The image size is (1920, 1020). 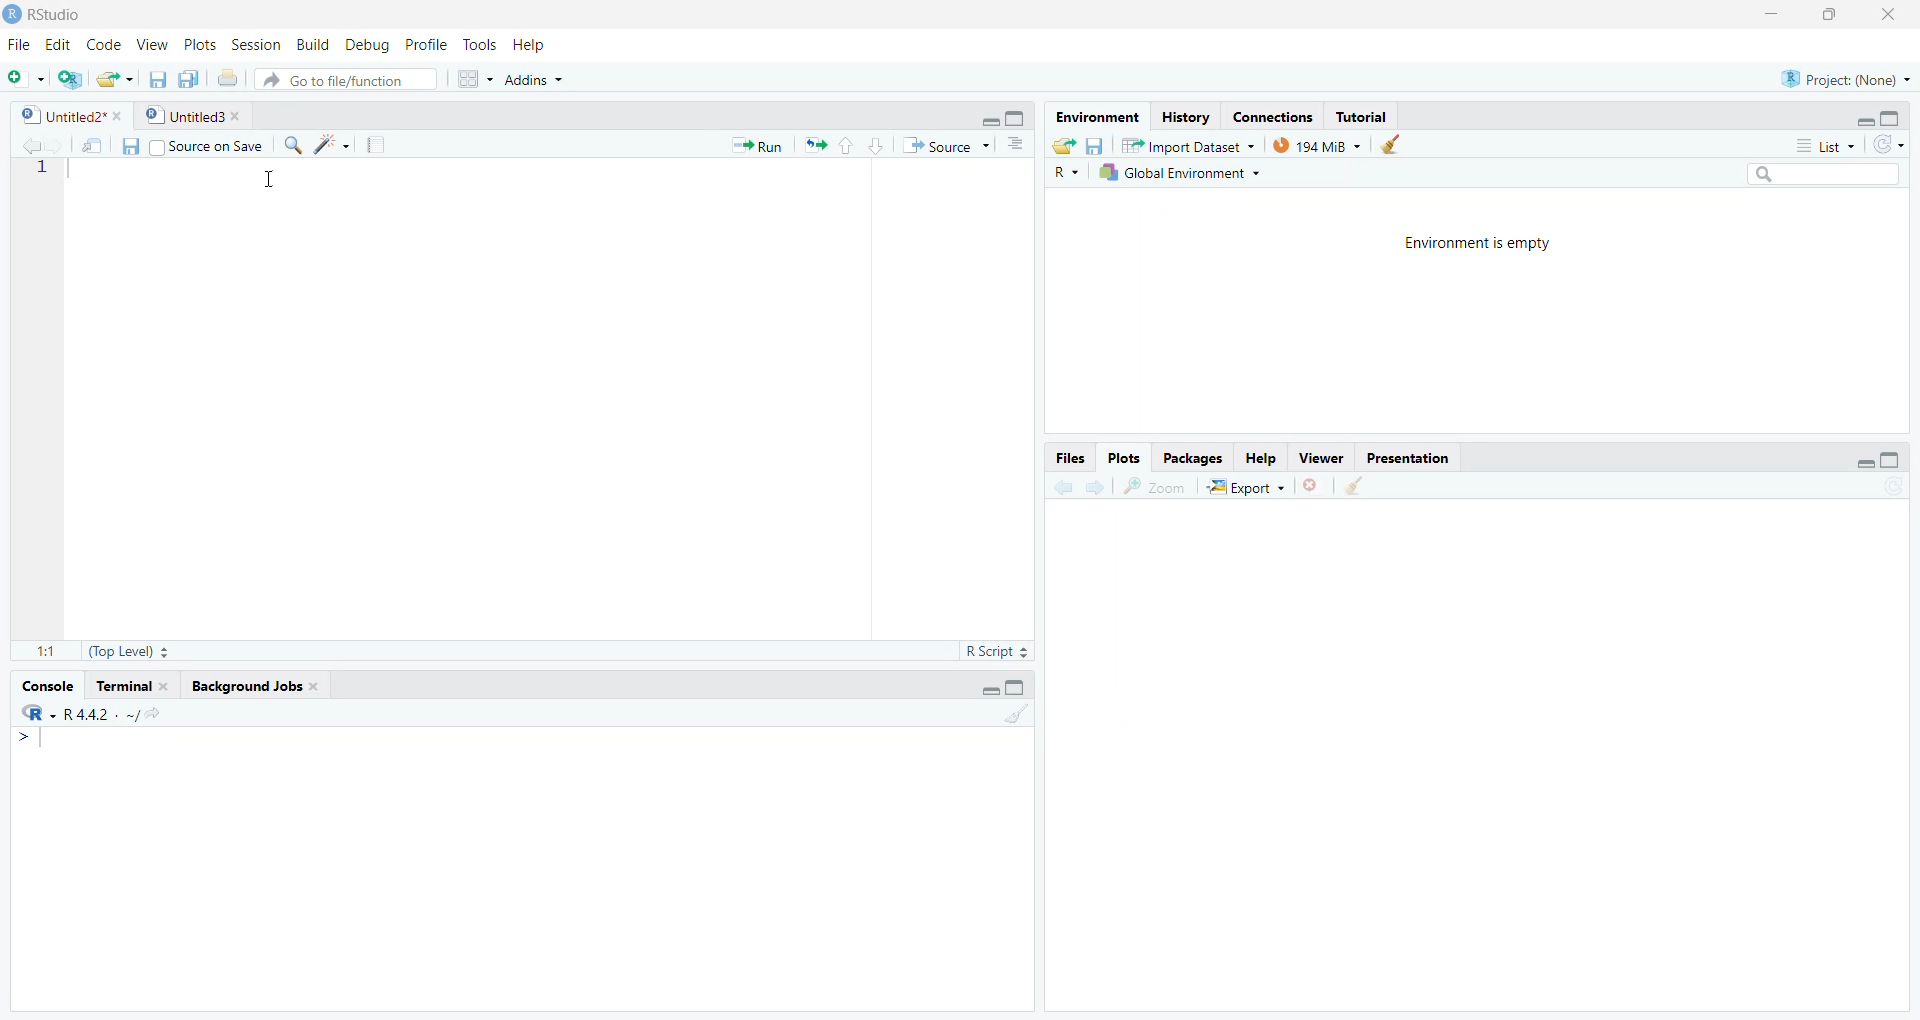 I want to click on Code, so click(x=100, y=46).